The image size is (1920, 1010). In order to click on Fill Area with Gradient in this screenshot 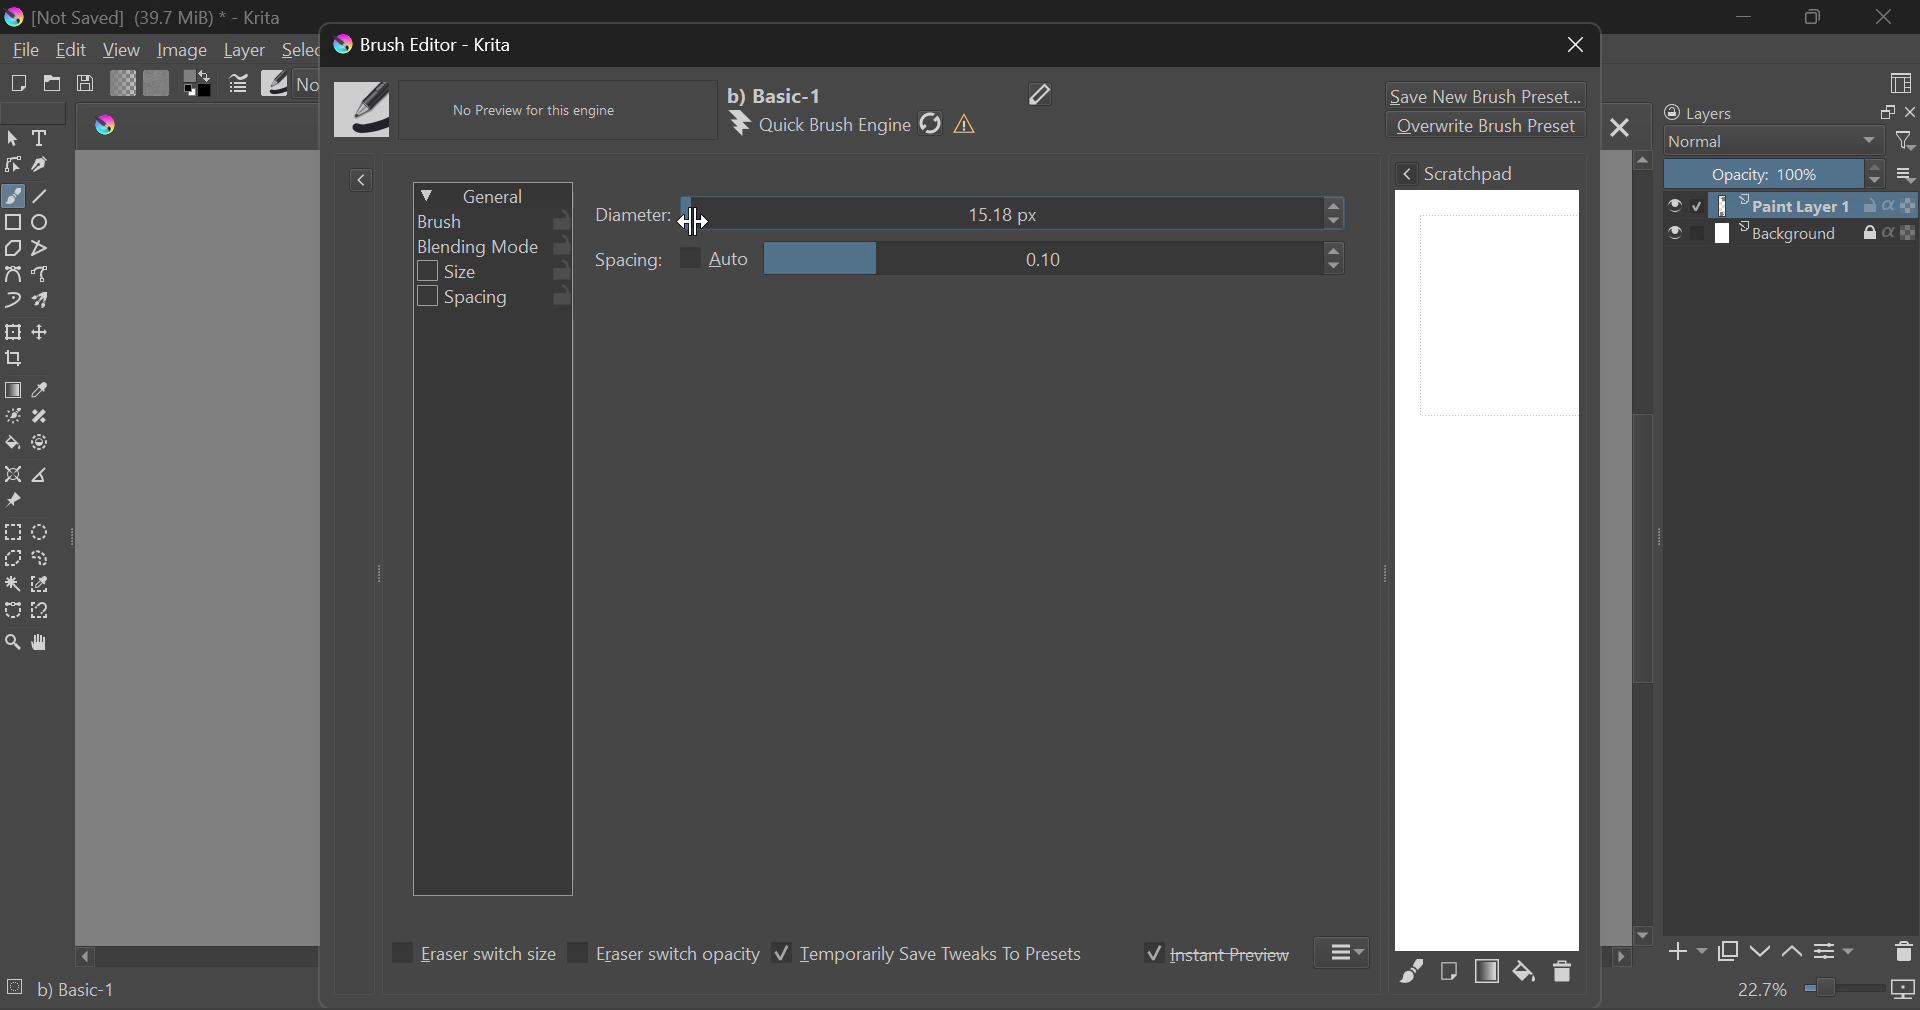, I will do `click(1488, 973)`.